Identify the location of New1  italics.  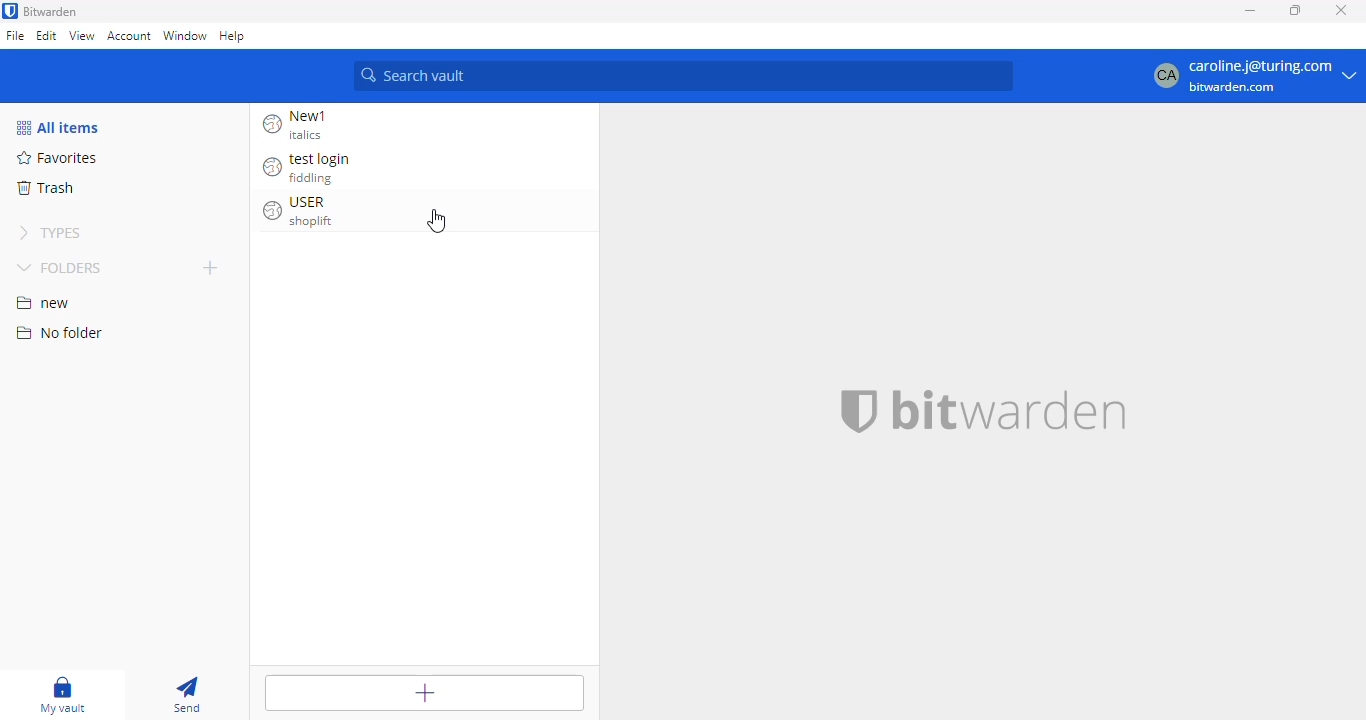
(301, 125).